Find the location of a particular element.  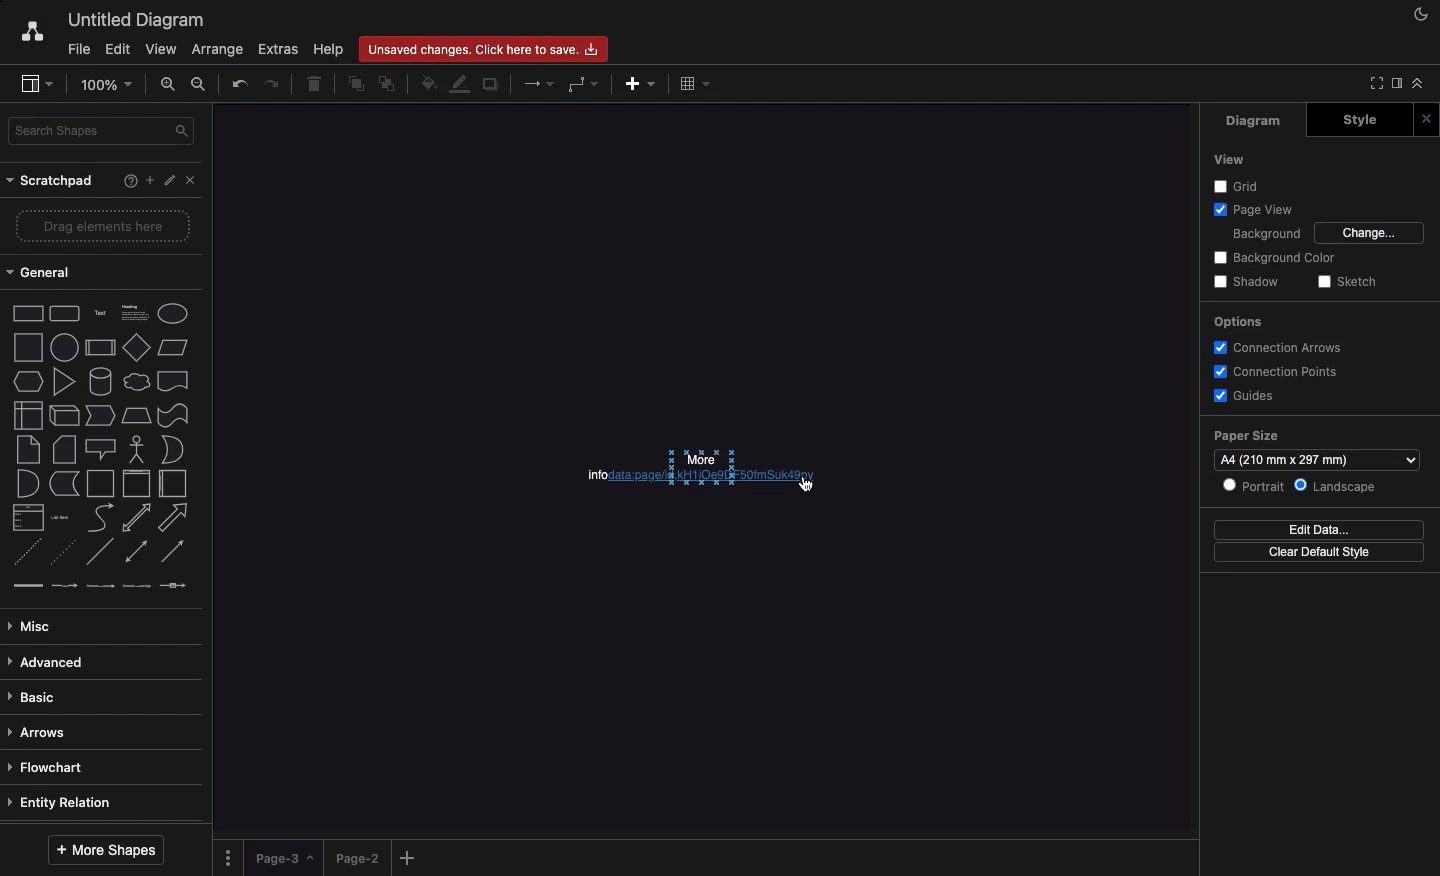

card is located at coordinates (65, 448).